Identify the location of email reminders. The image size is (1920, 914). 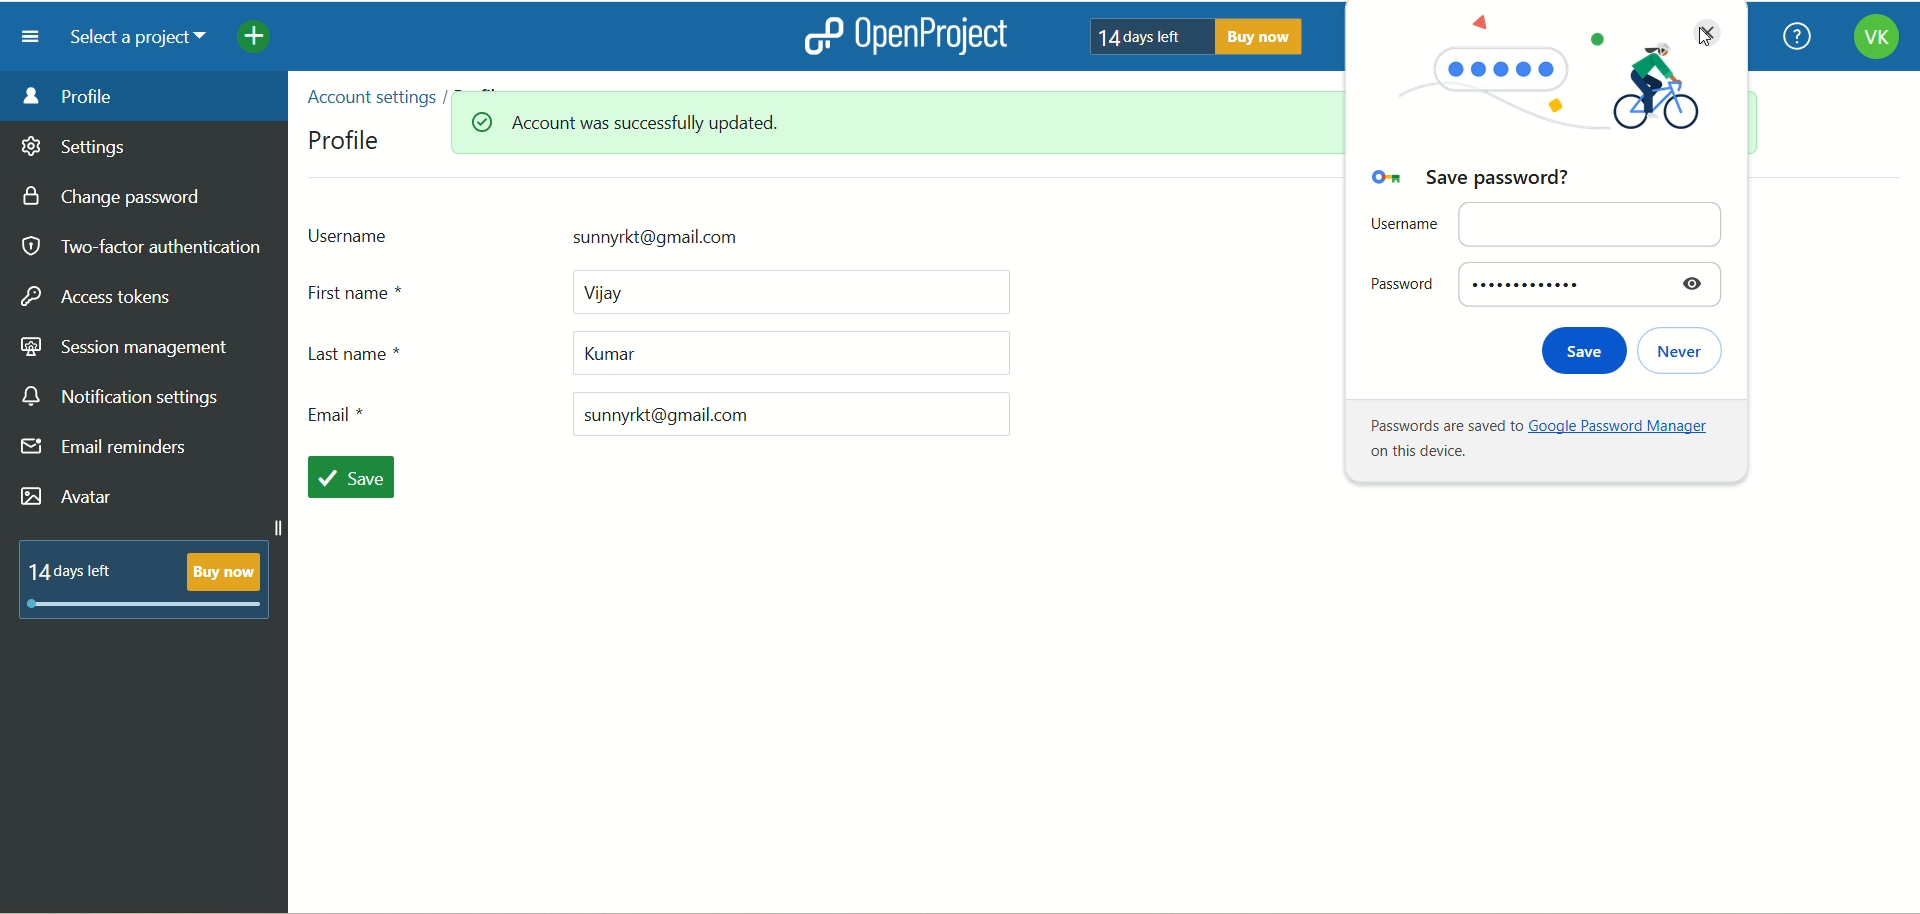
(107, 451).